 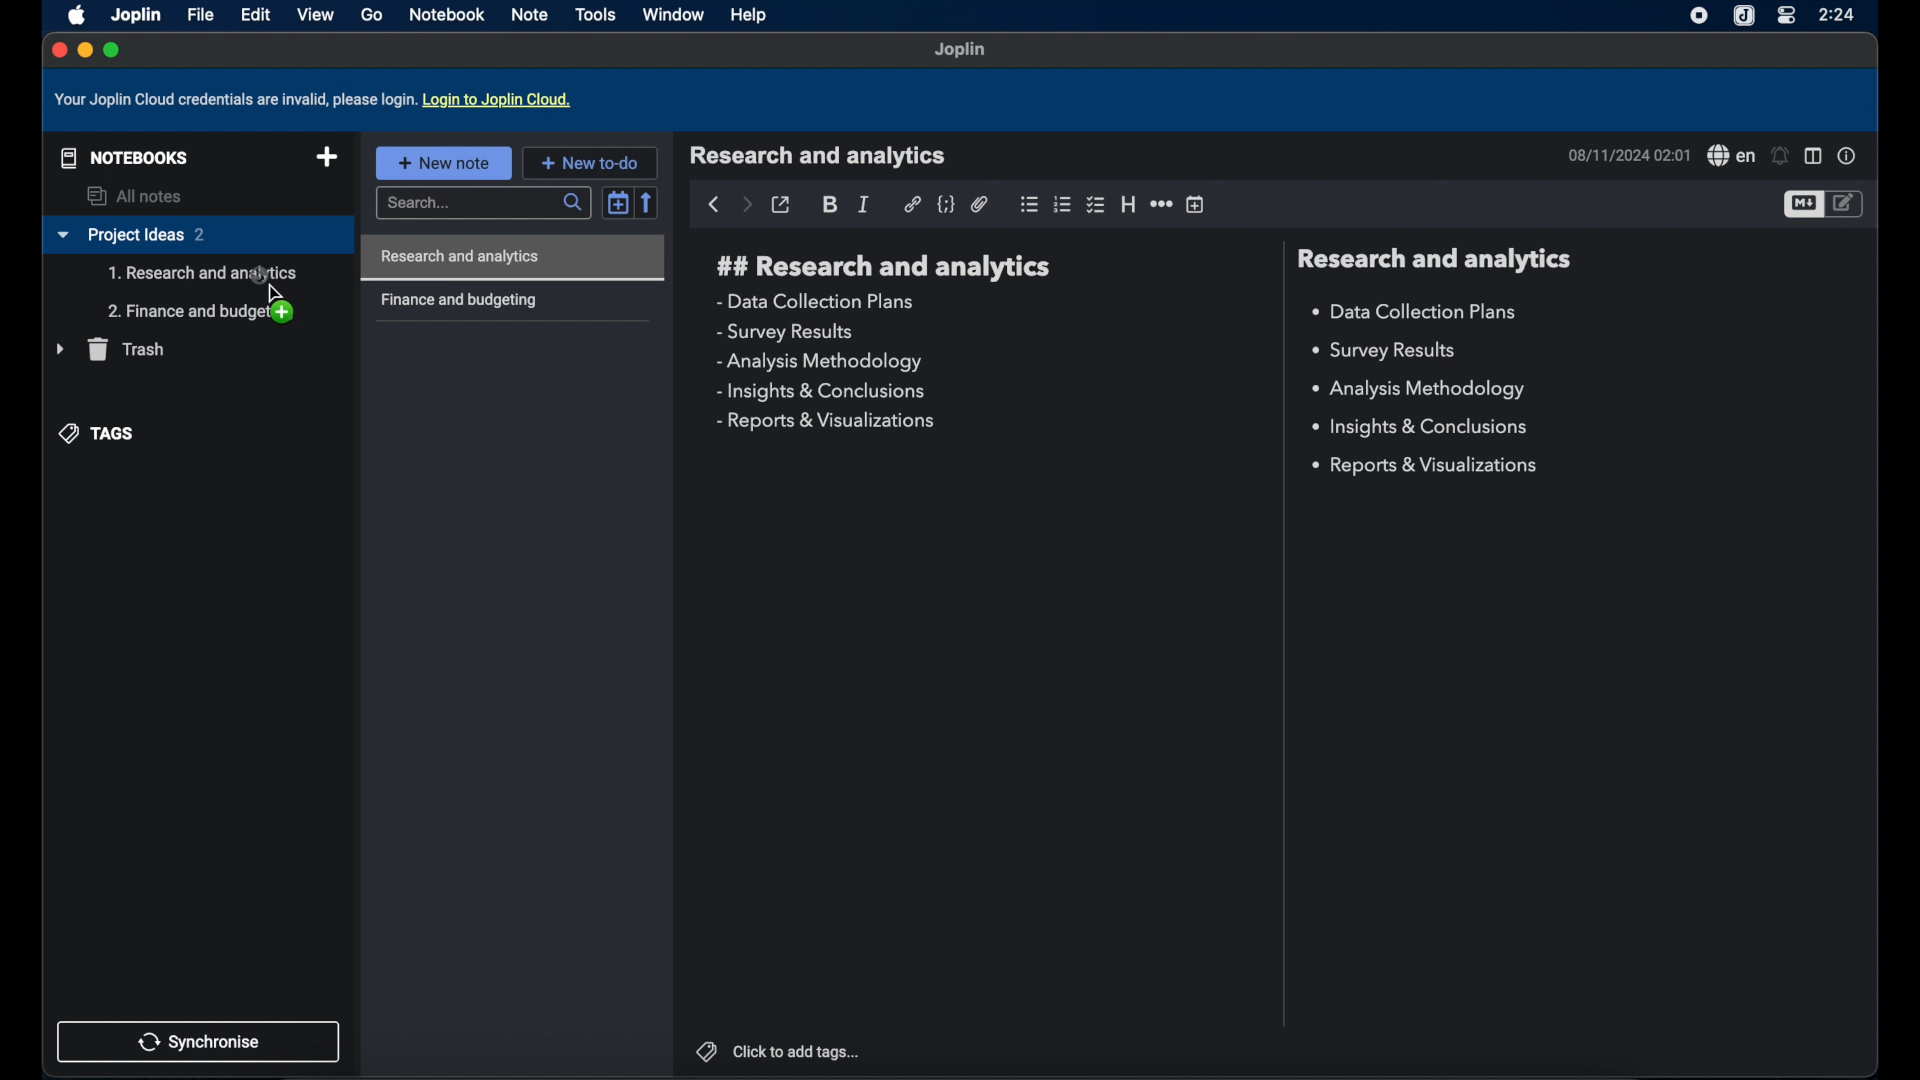 What do you see at coordinates (947, 205) in the screenshot?
I see `code` at bounding box center [947, 205].